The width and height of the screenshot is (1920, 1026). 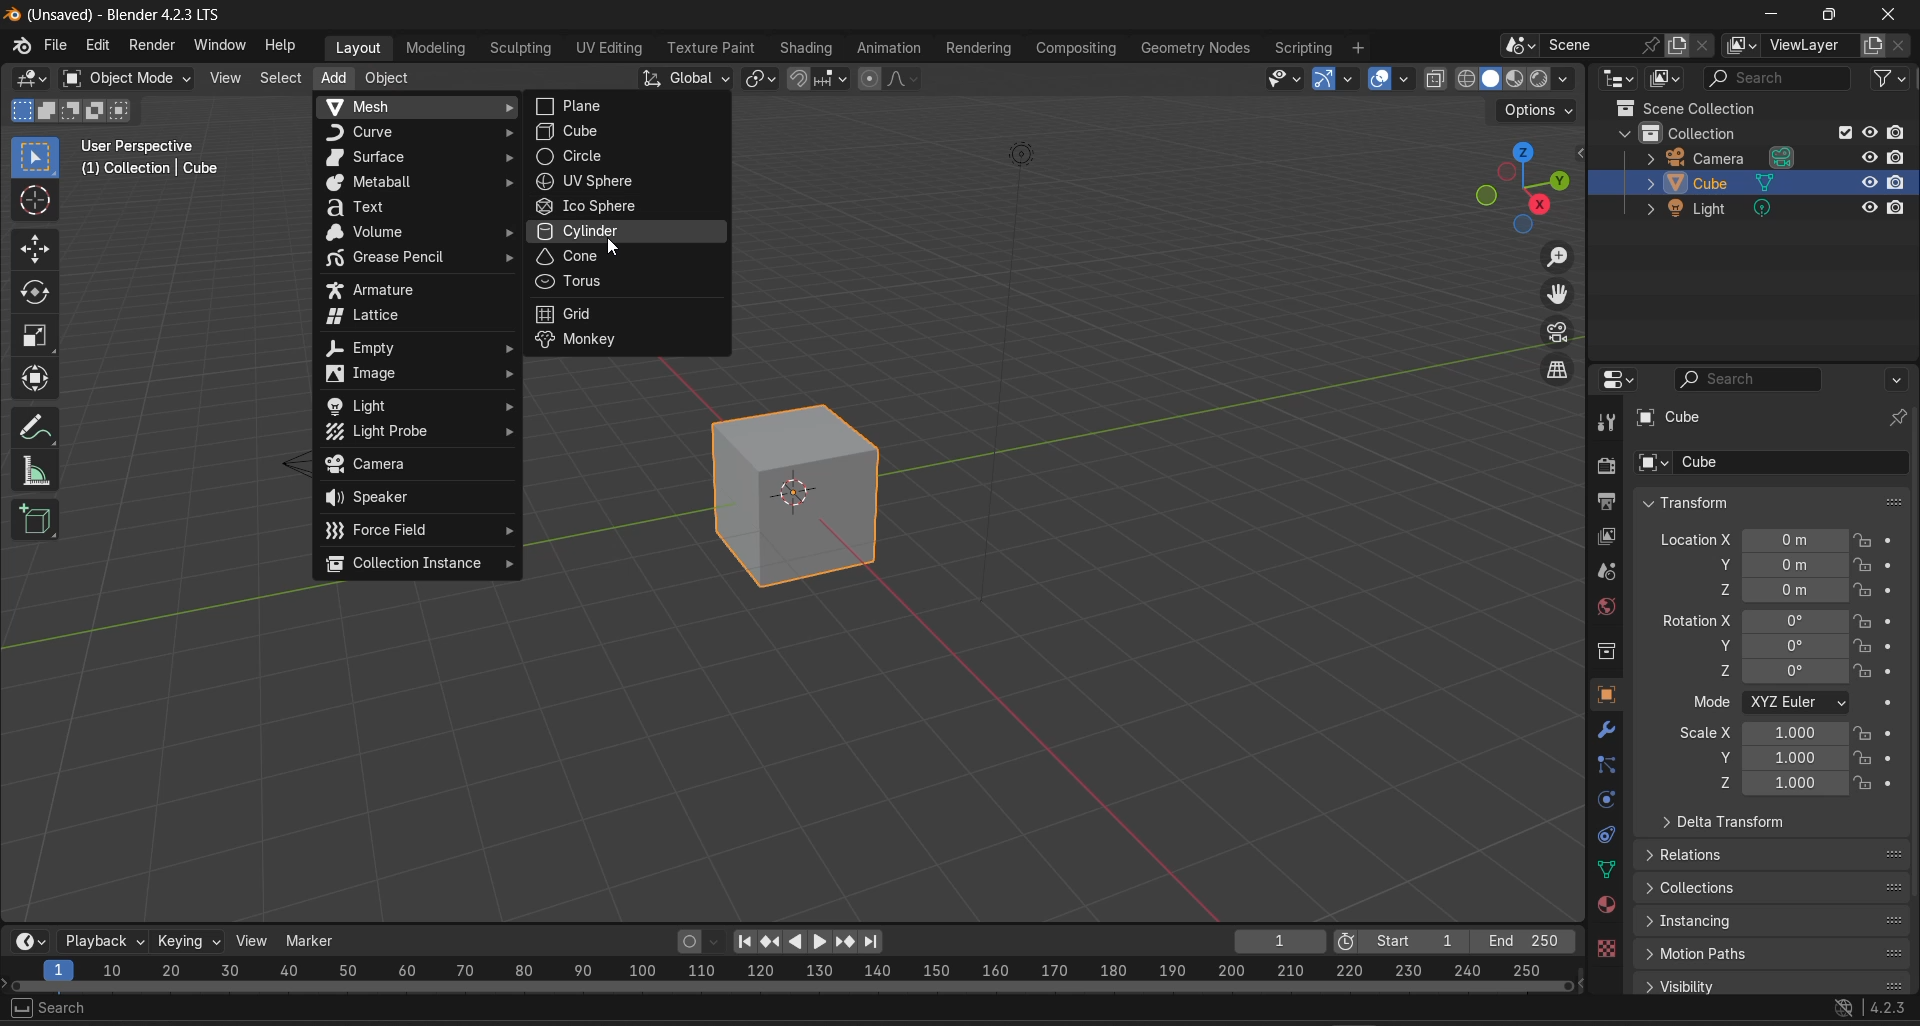 I want to click on options, so click(x=1900, y=379).